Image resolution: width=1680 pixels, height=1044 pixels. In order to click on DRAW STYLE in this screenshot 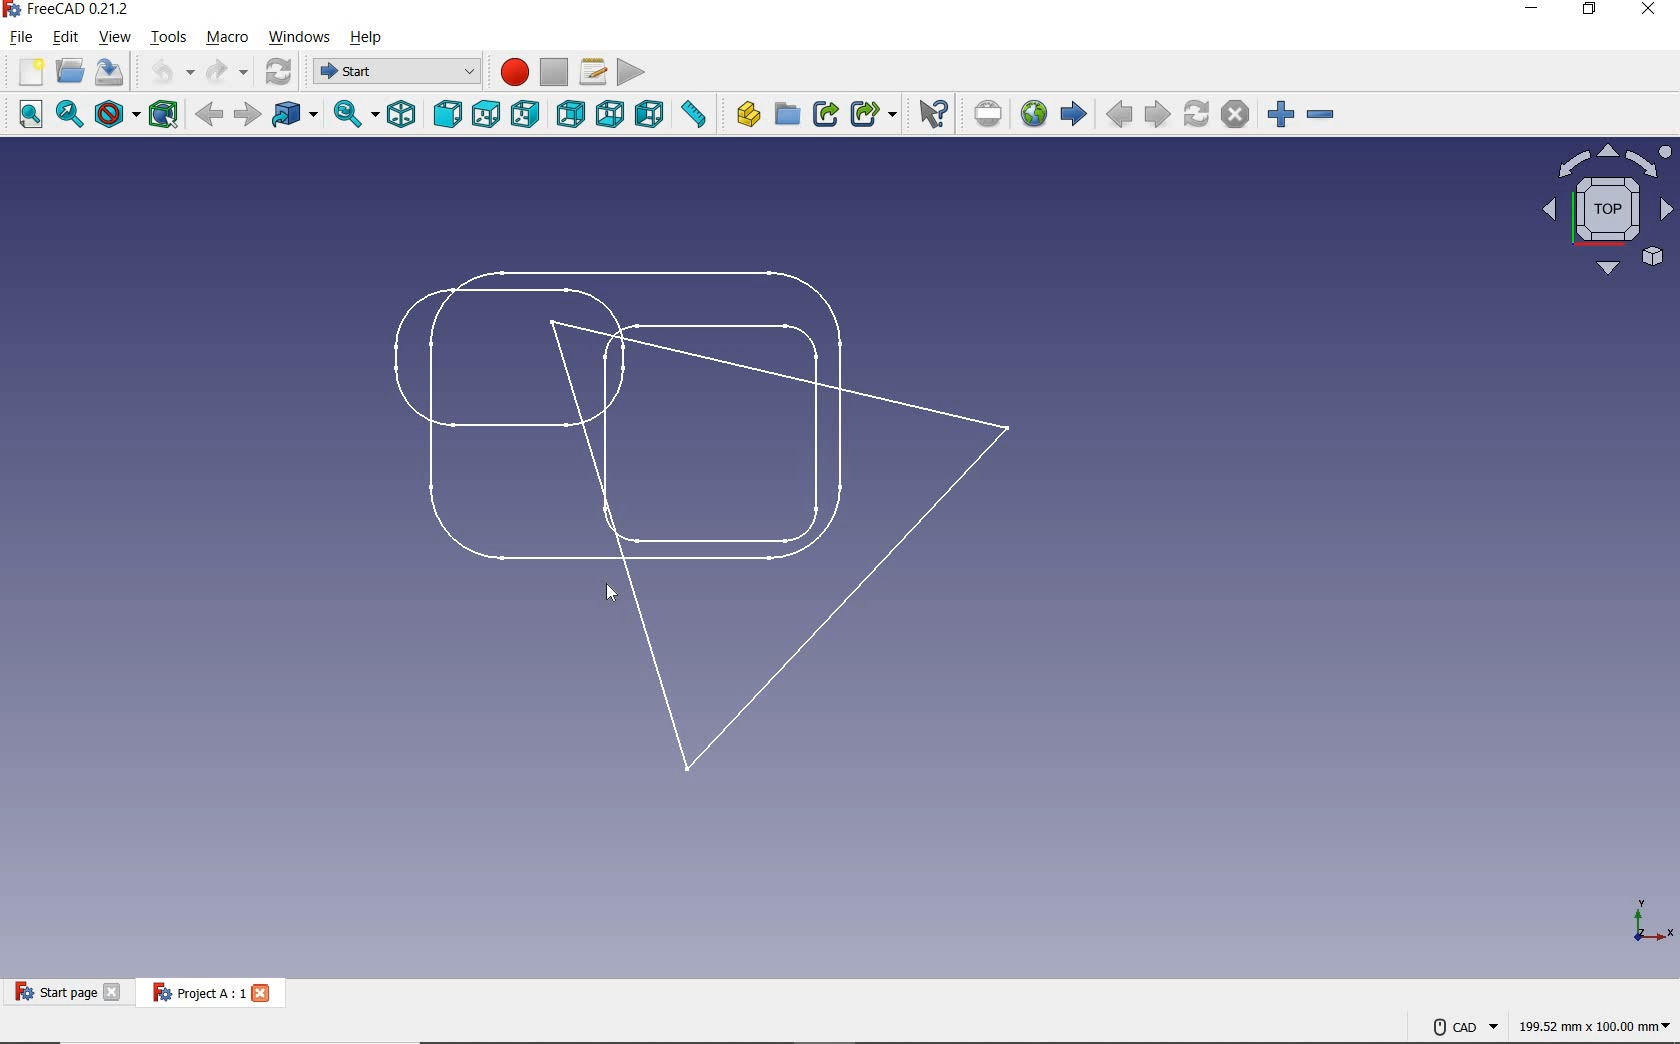, I will do `click(115, 113)`.